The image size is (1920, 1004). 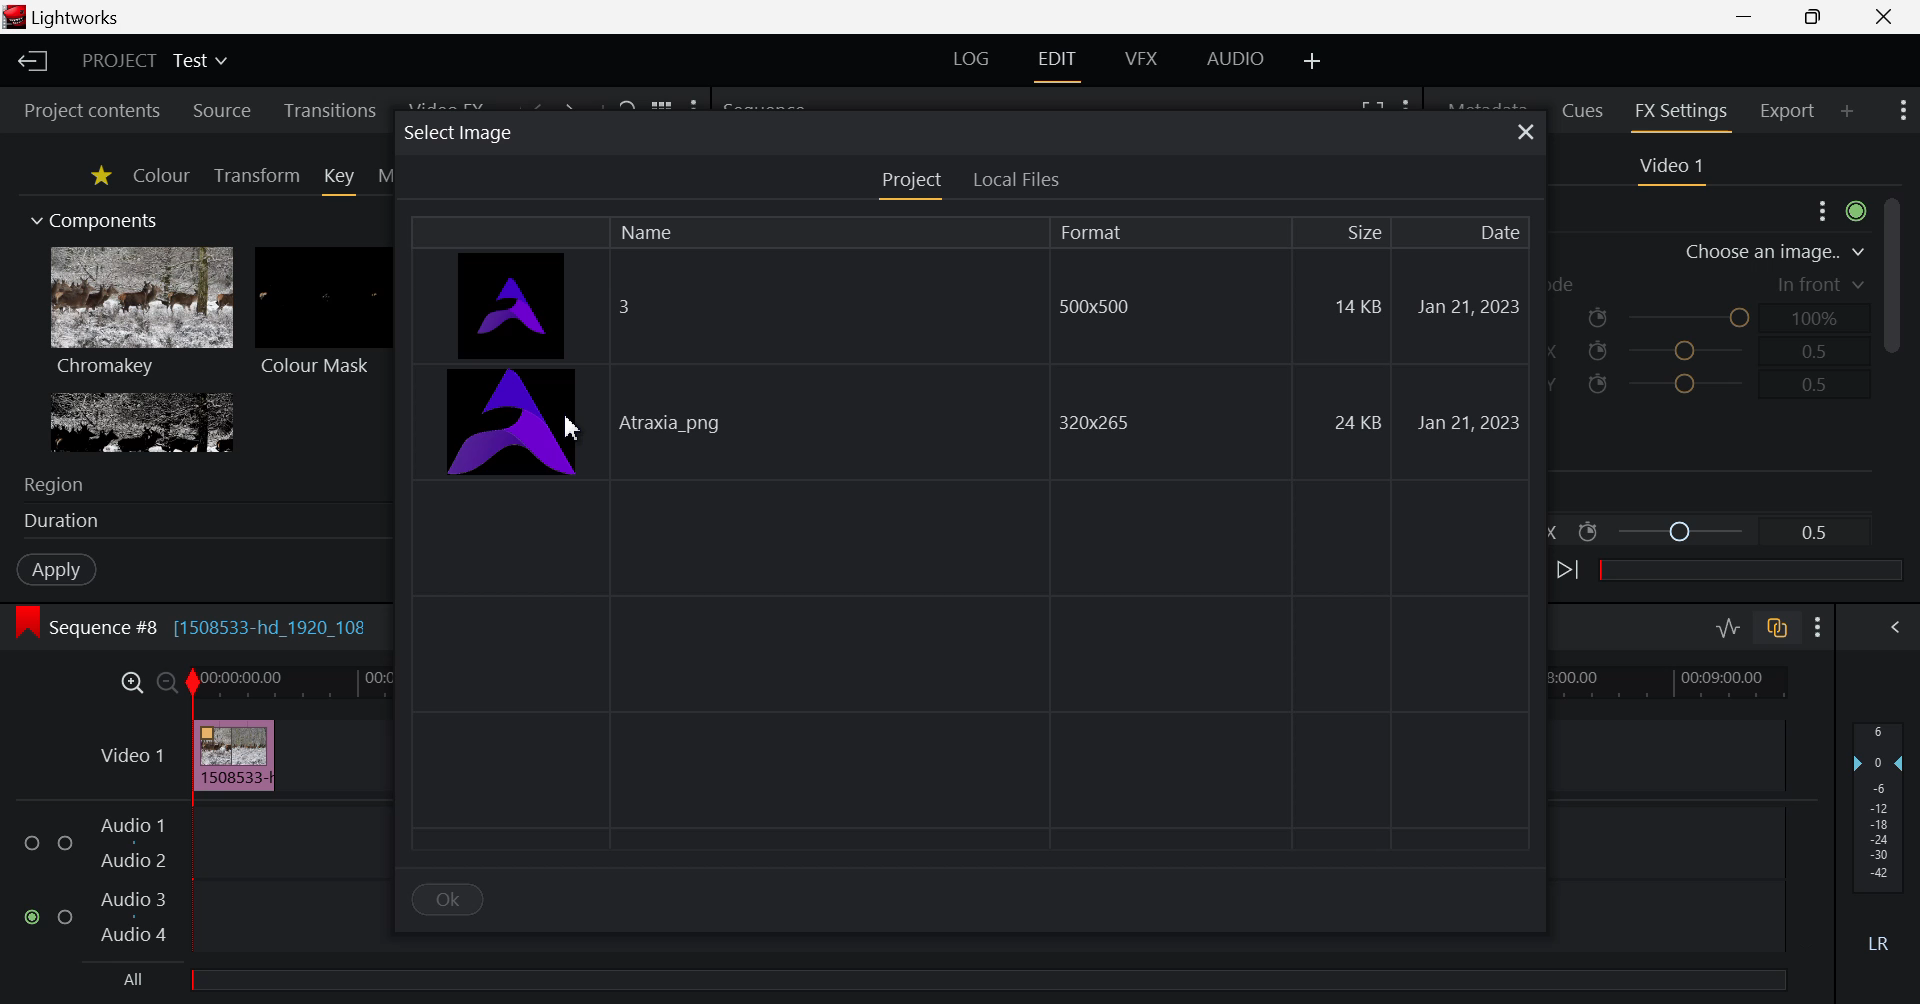 I want to click on Audio 3, so click(x=134, y=900).